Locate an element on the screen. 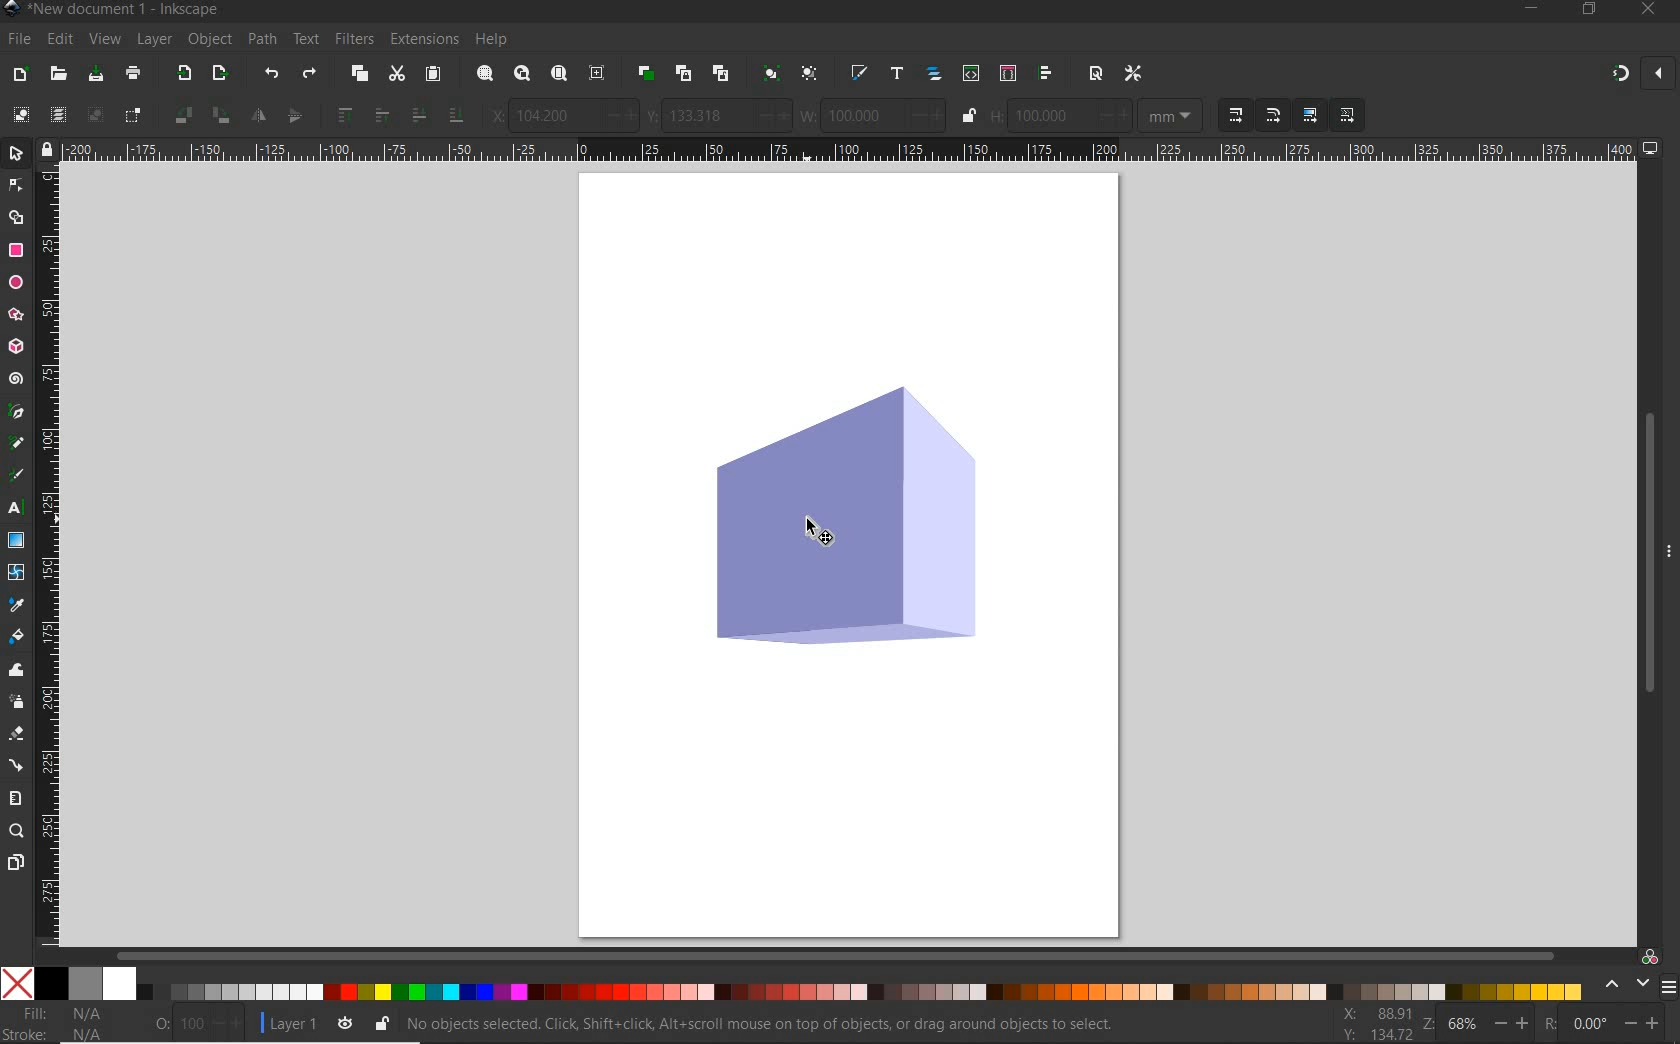 Image resolution: width=1680 pixels, height=1044 pixels. SELECTOR TOOL is located at coordinates (16, 154).